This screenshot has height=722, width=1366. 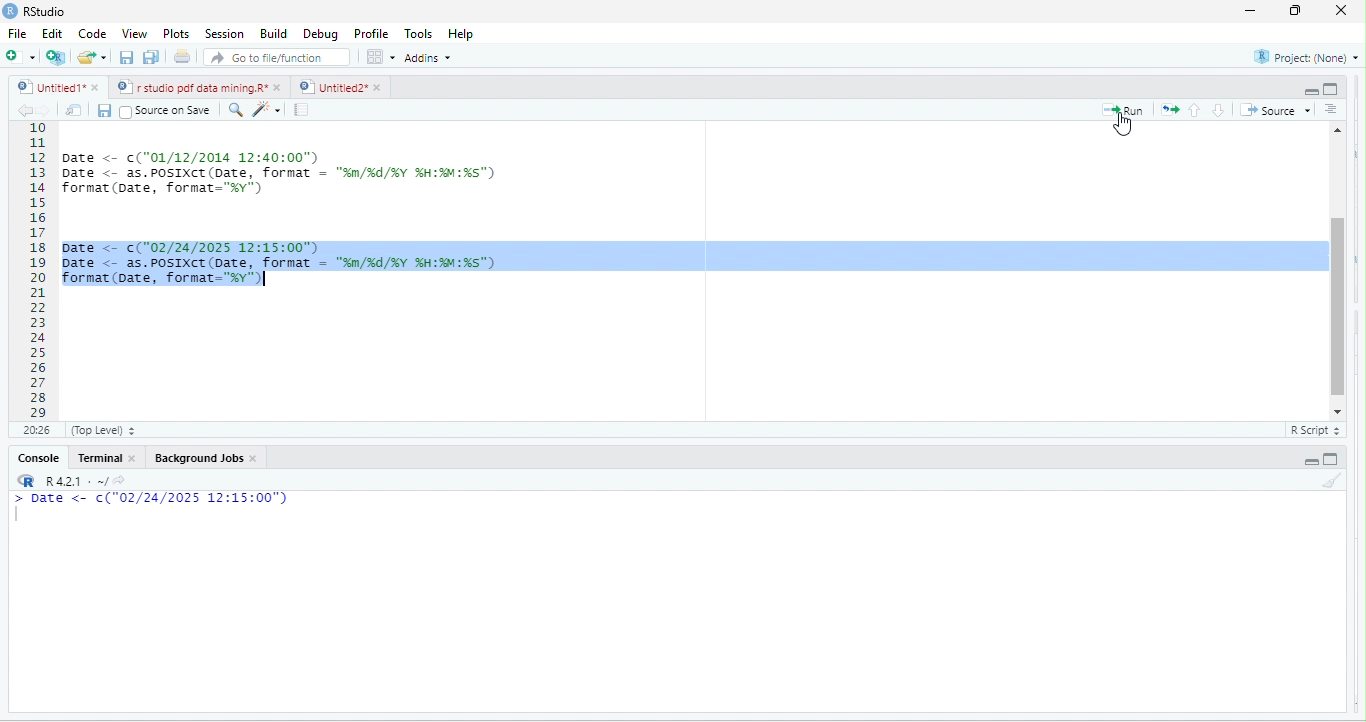 What do you see at coordinates (332, 87) in the screenshot?
I see ` Untitled2` at bounding box center [332, 87].